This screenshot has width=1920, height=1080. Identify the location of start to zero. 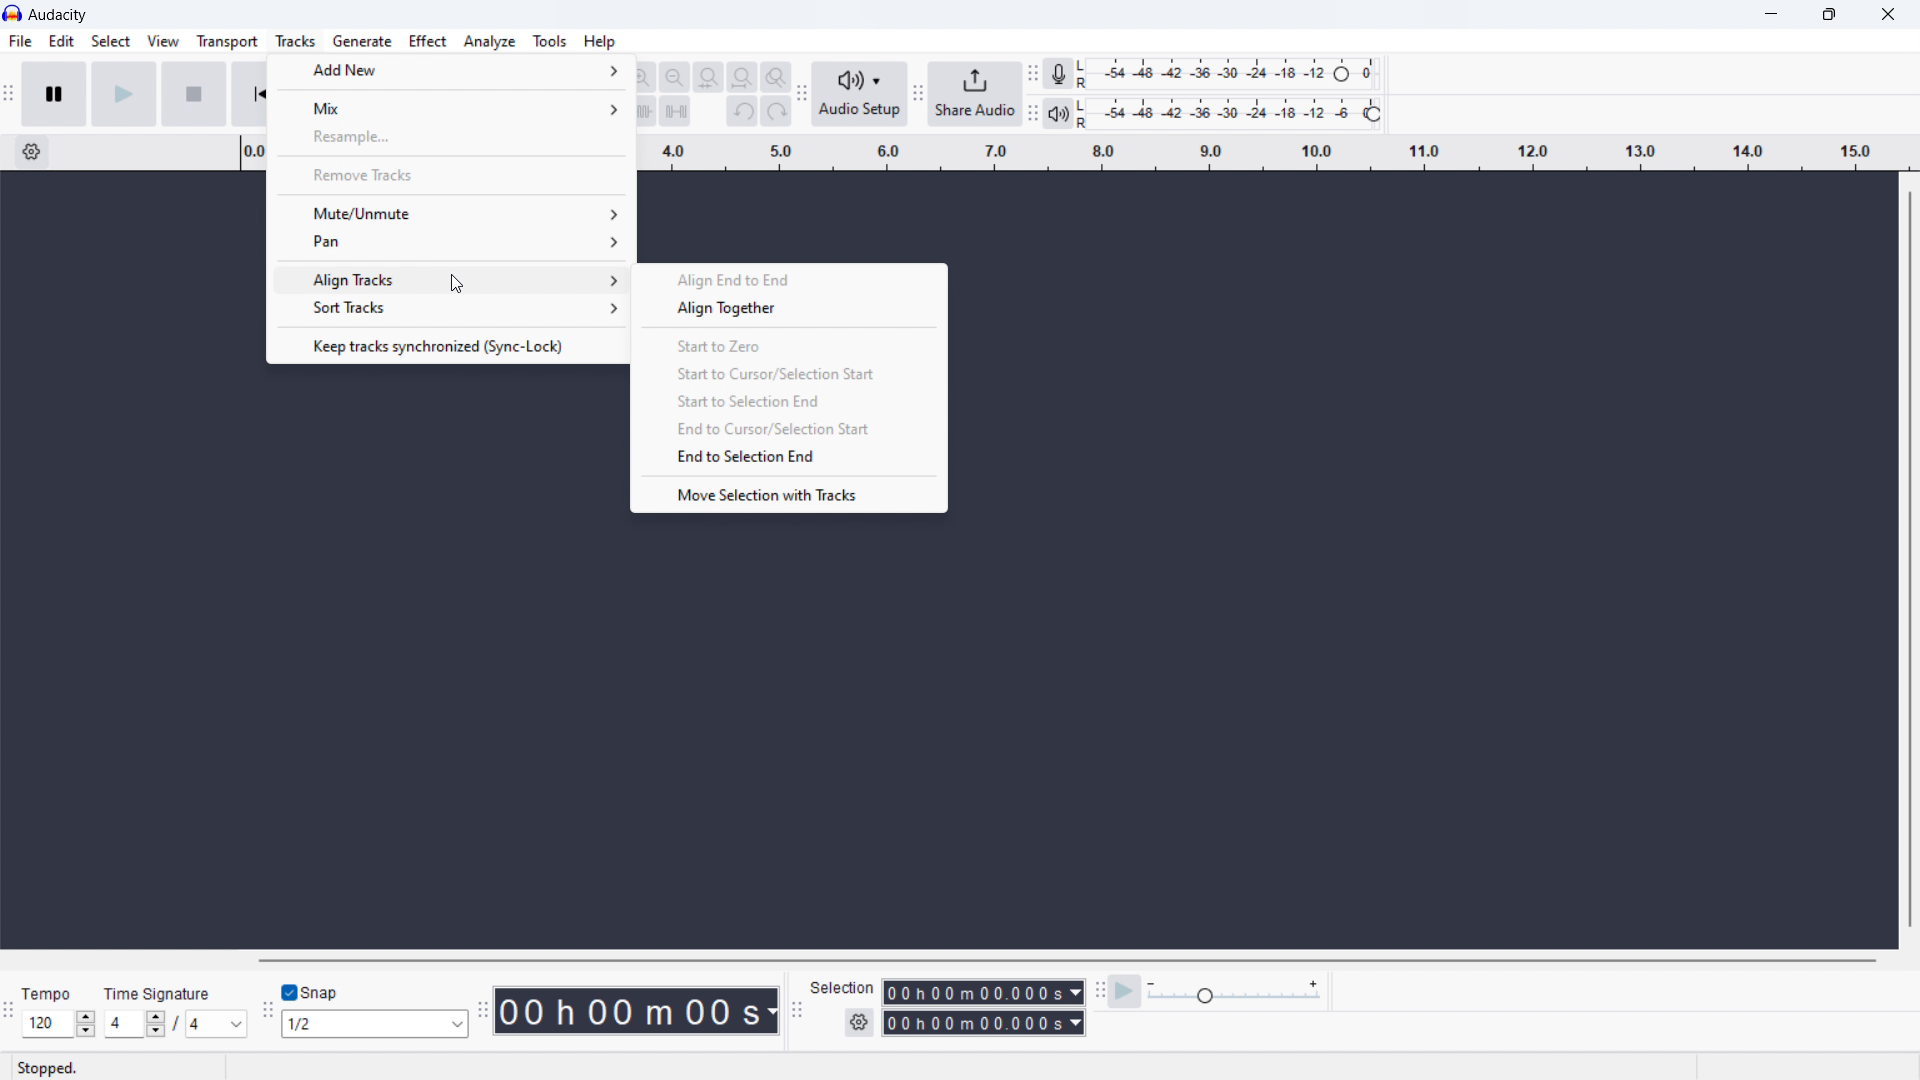
(793, 344).